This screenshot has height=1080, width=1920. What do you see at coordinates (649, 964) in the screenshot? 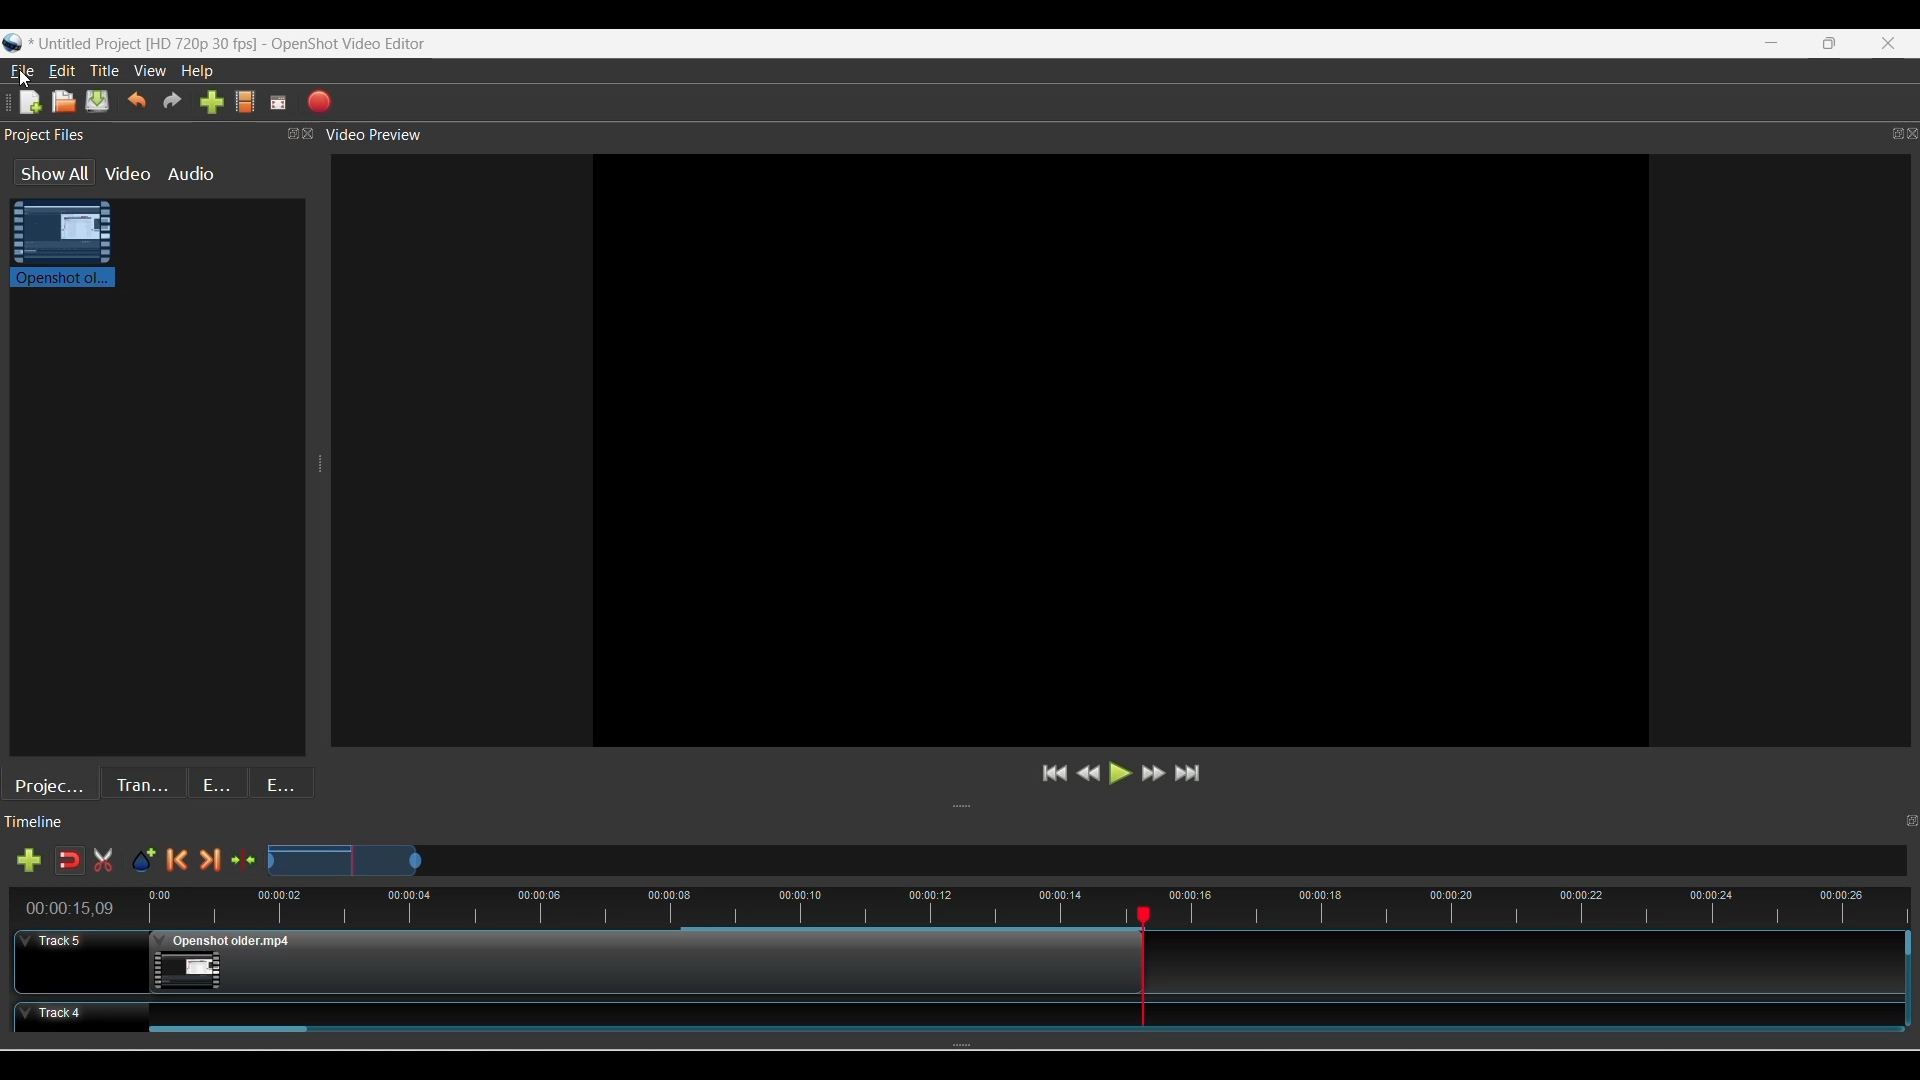
I see `Clip at Track Panel` at bounding box center [649, 964].